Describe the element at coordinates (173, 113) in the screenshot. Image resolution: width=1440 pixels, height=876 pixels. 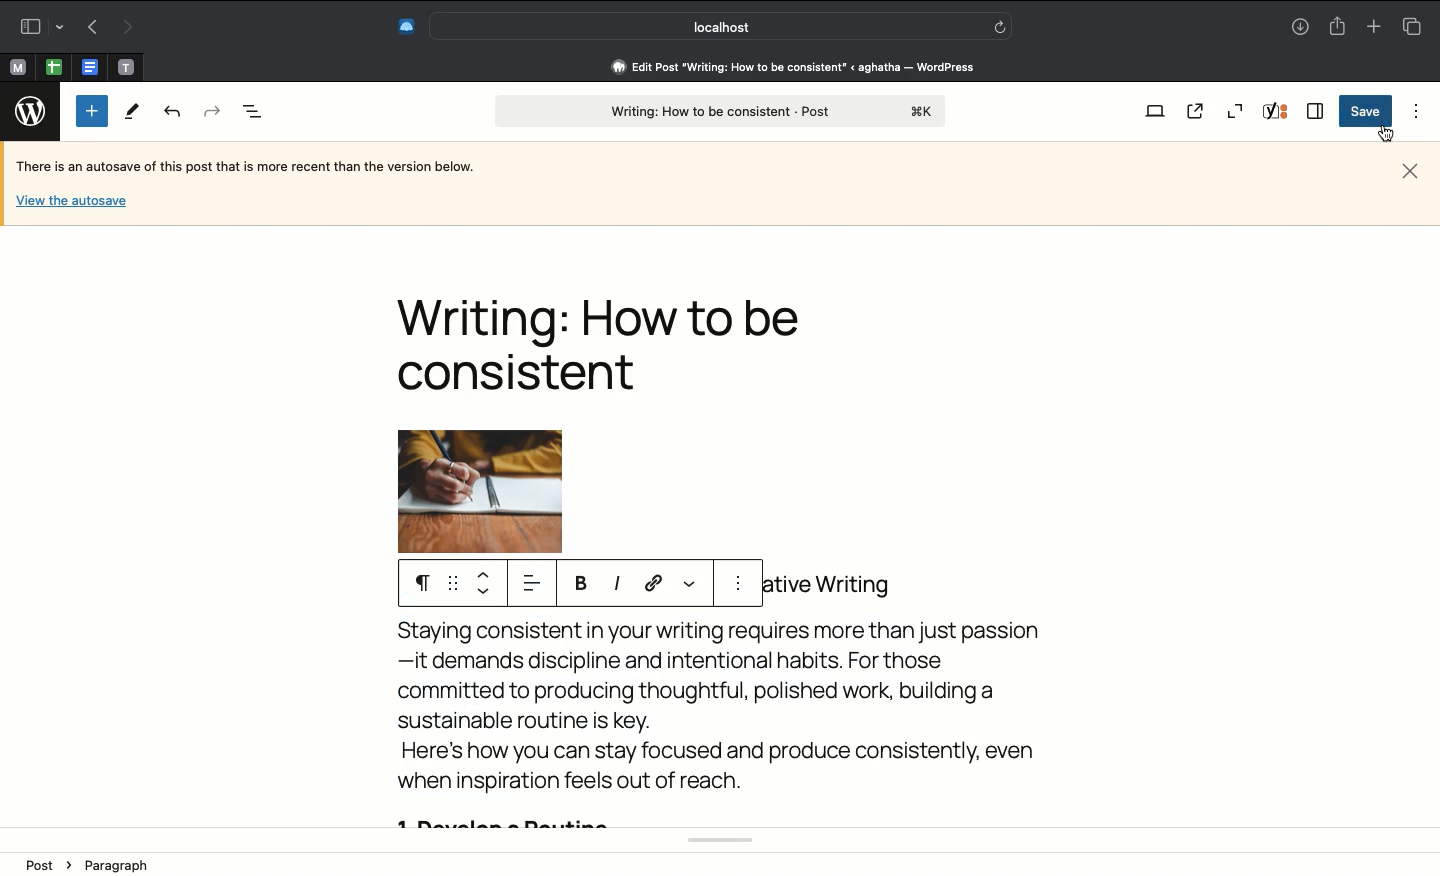
I see `Undo` at that location.